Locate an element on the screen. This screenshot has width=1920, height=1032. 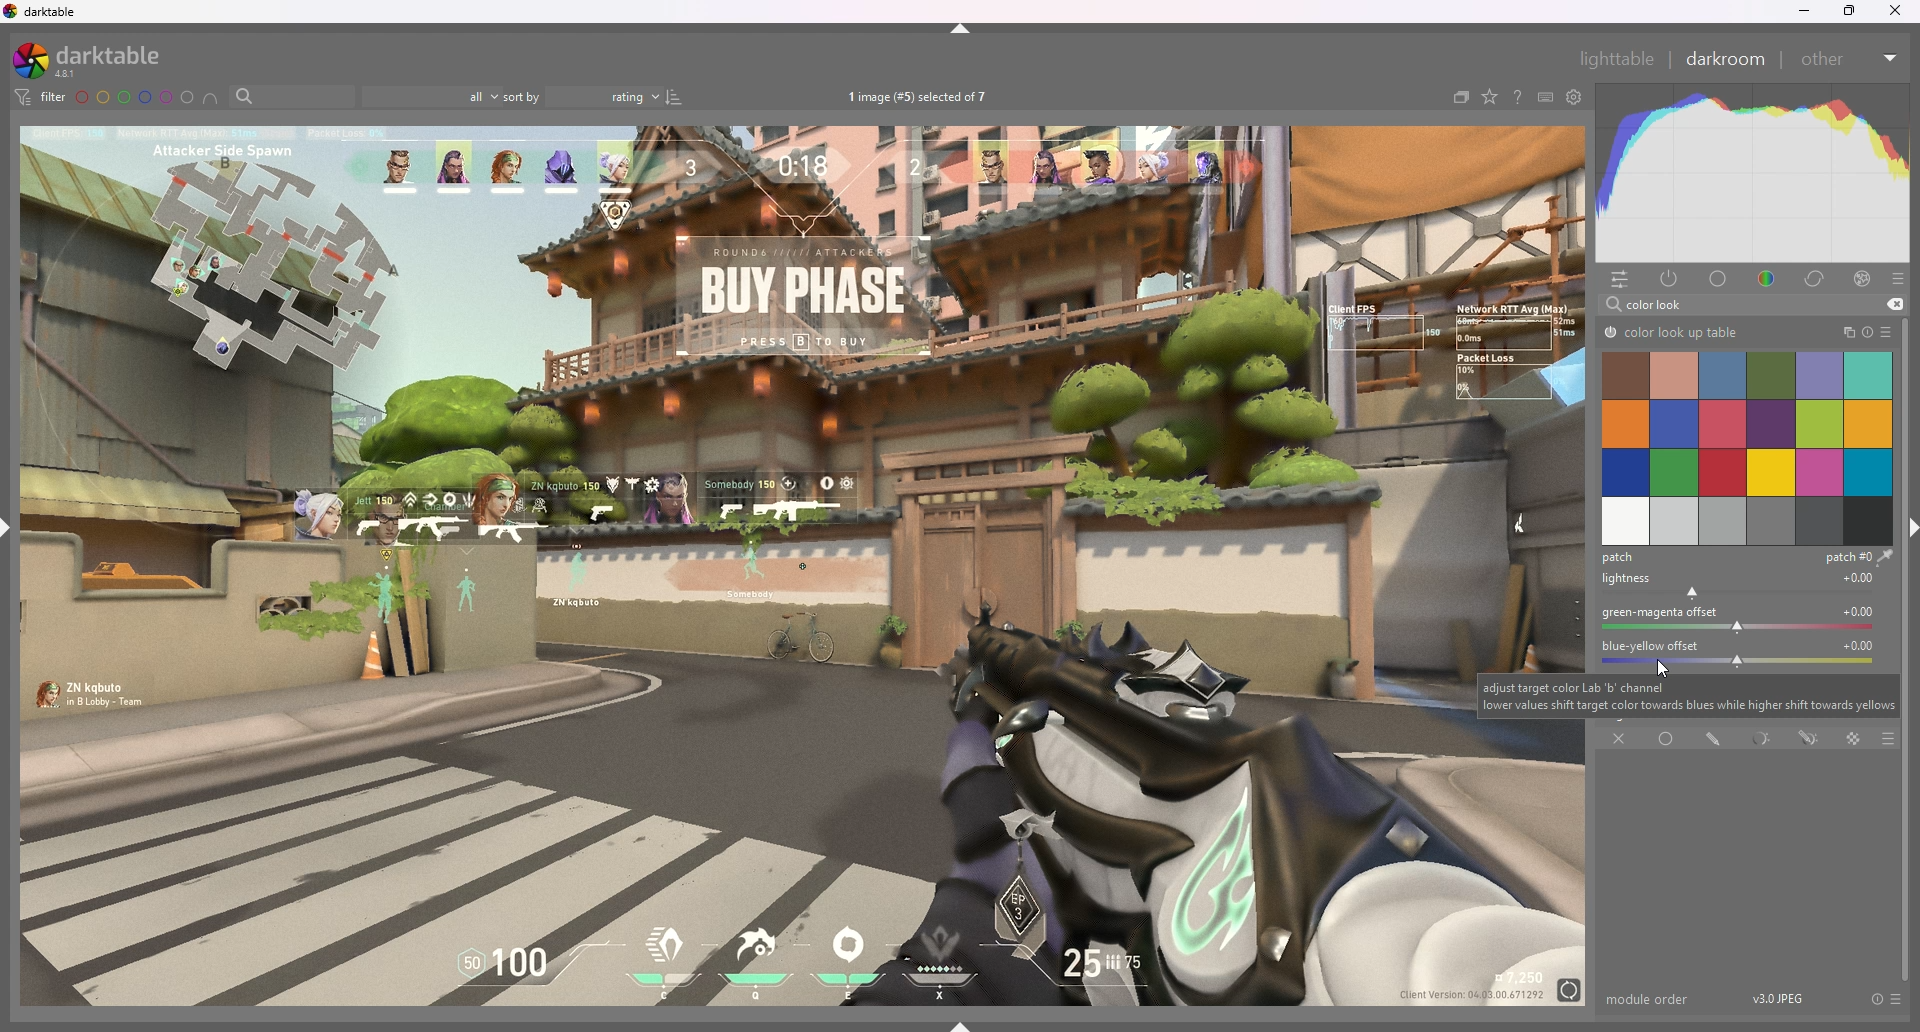
drawn mask is located at coordinates (1712, 738).